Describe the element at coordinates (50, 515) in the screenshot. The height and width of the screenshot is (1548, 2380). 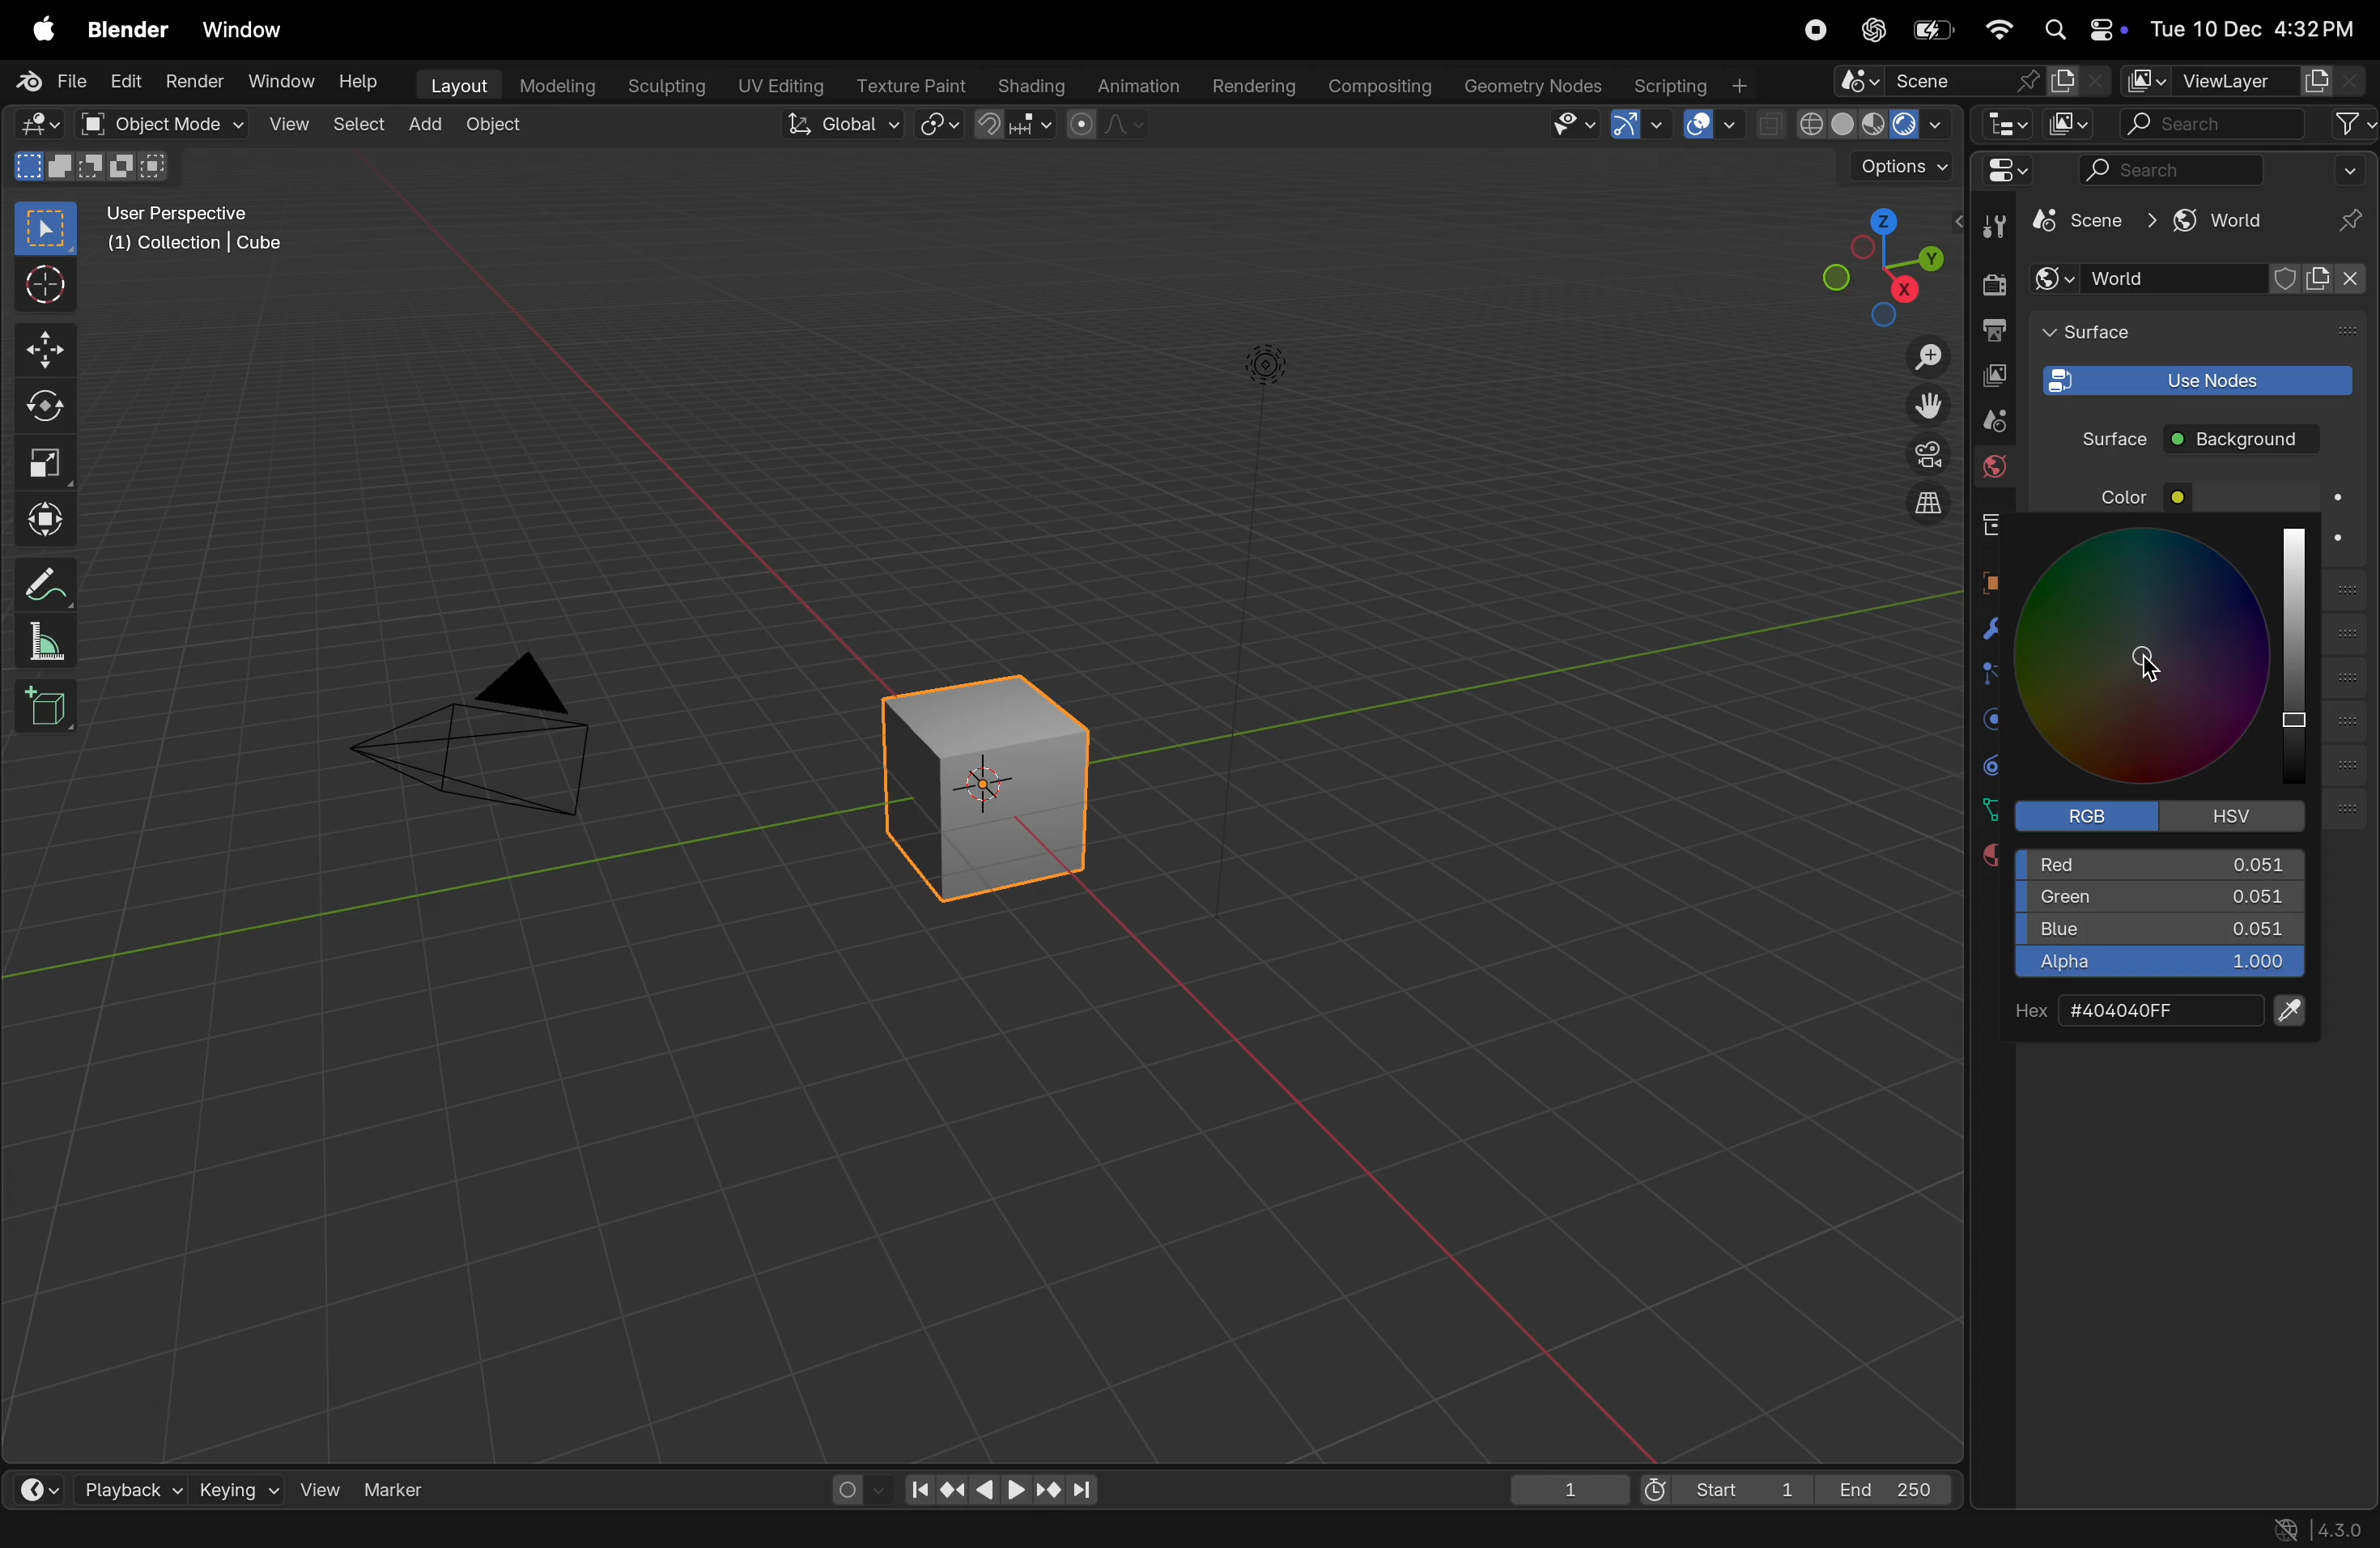
I see `transform` at that location.